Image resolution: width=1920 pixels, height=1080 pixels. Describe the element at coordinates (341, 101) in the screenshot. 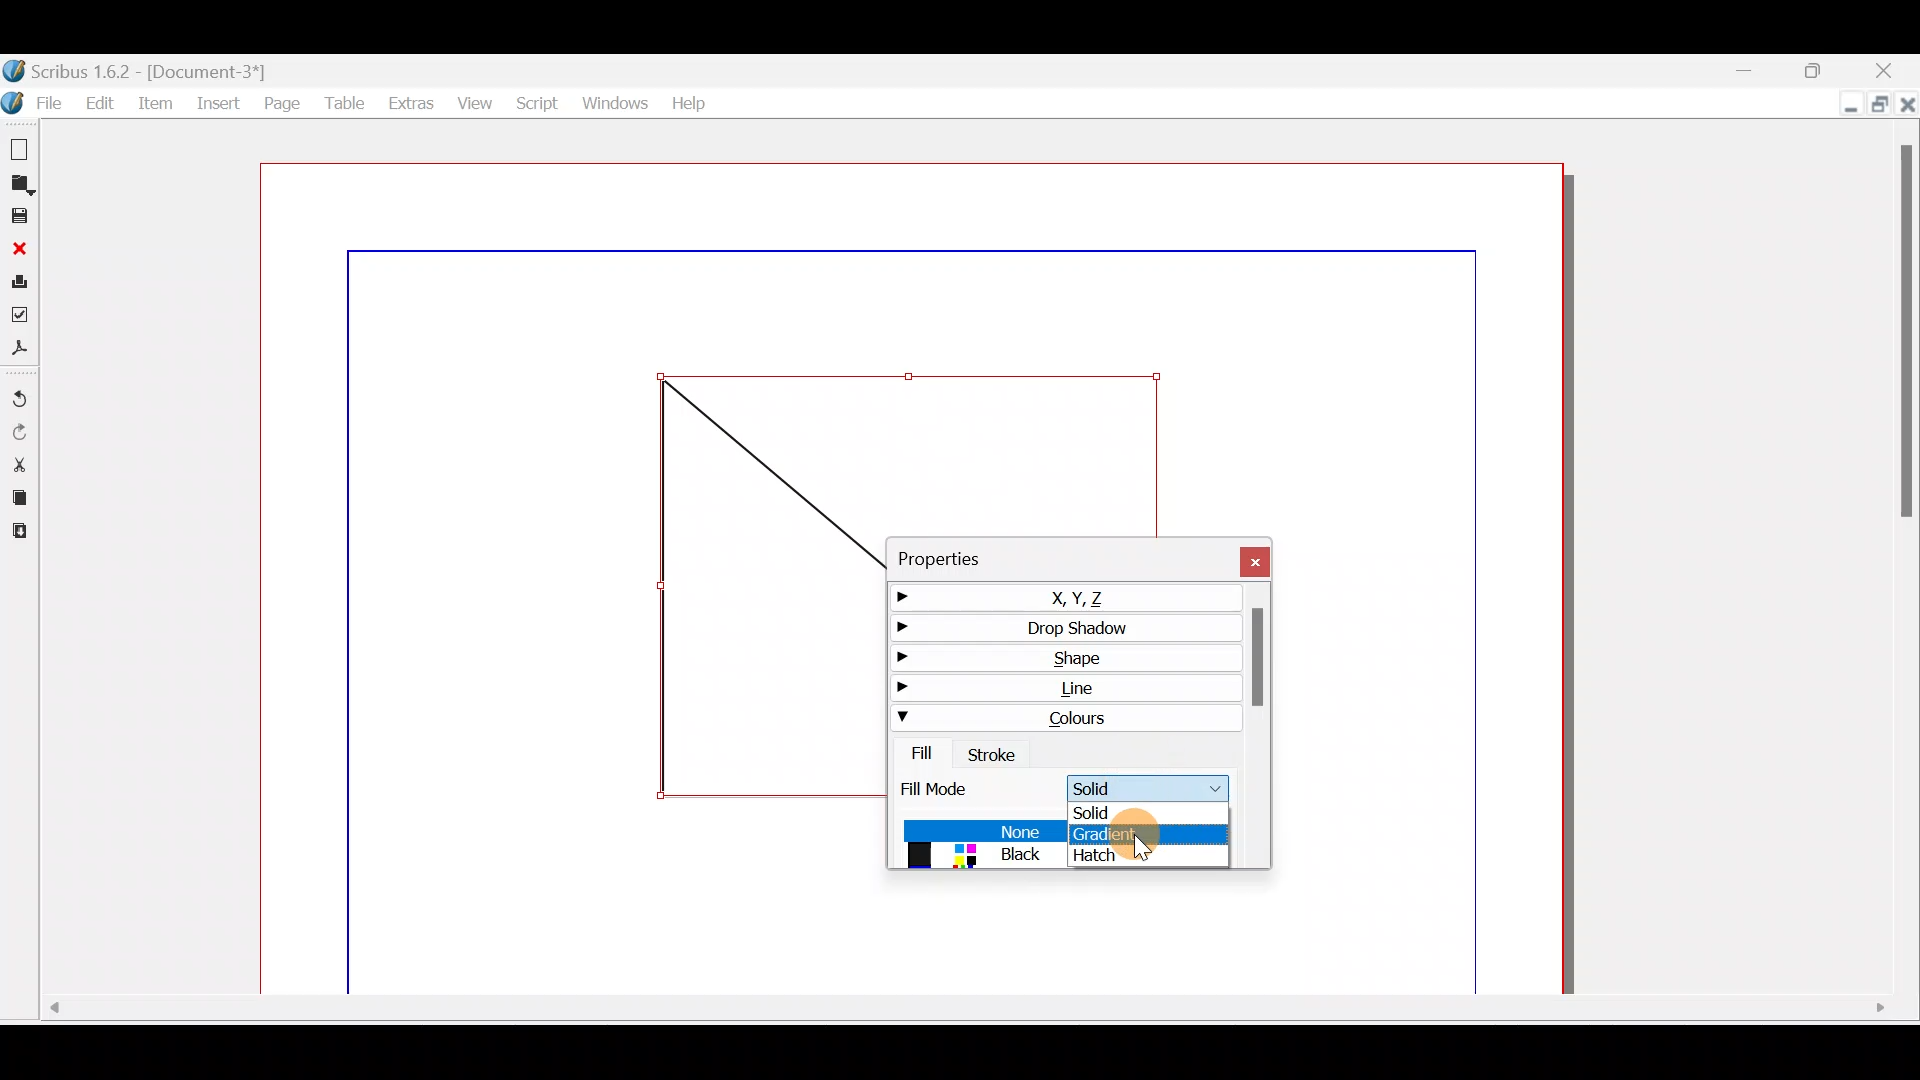

I see `Table` at that location.